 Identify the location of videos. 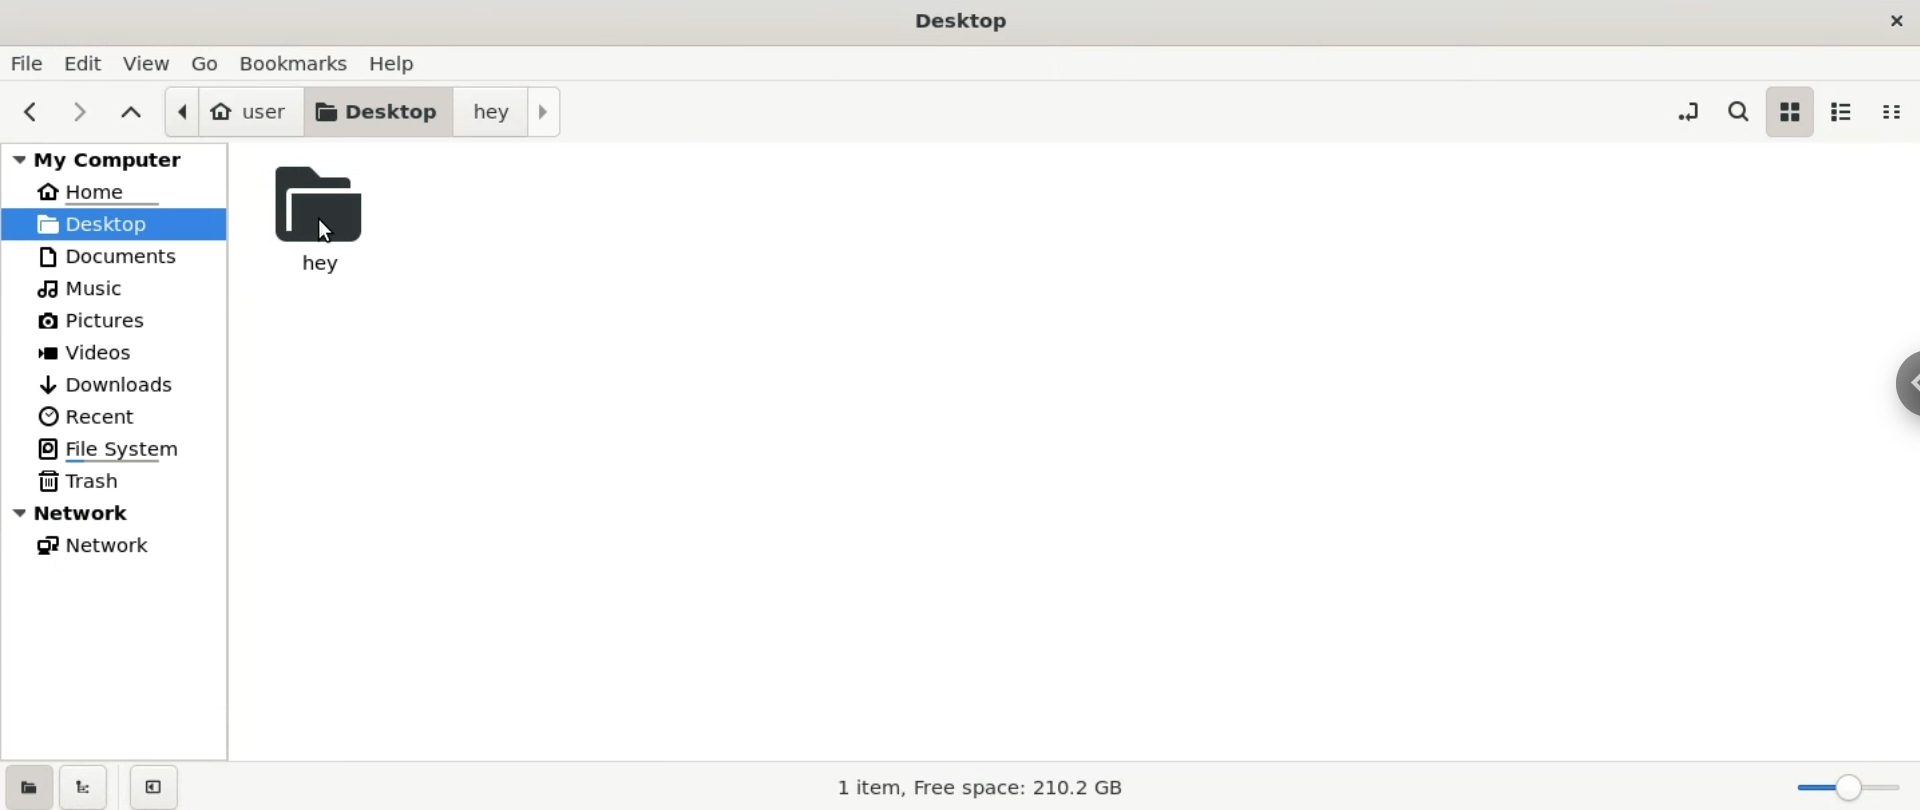
(114, 352).